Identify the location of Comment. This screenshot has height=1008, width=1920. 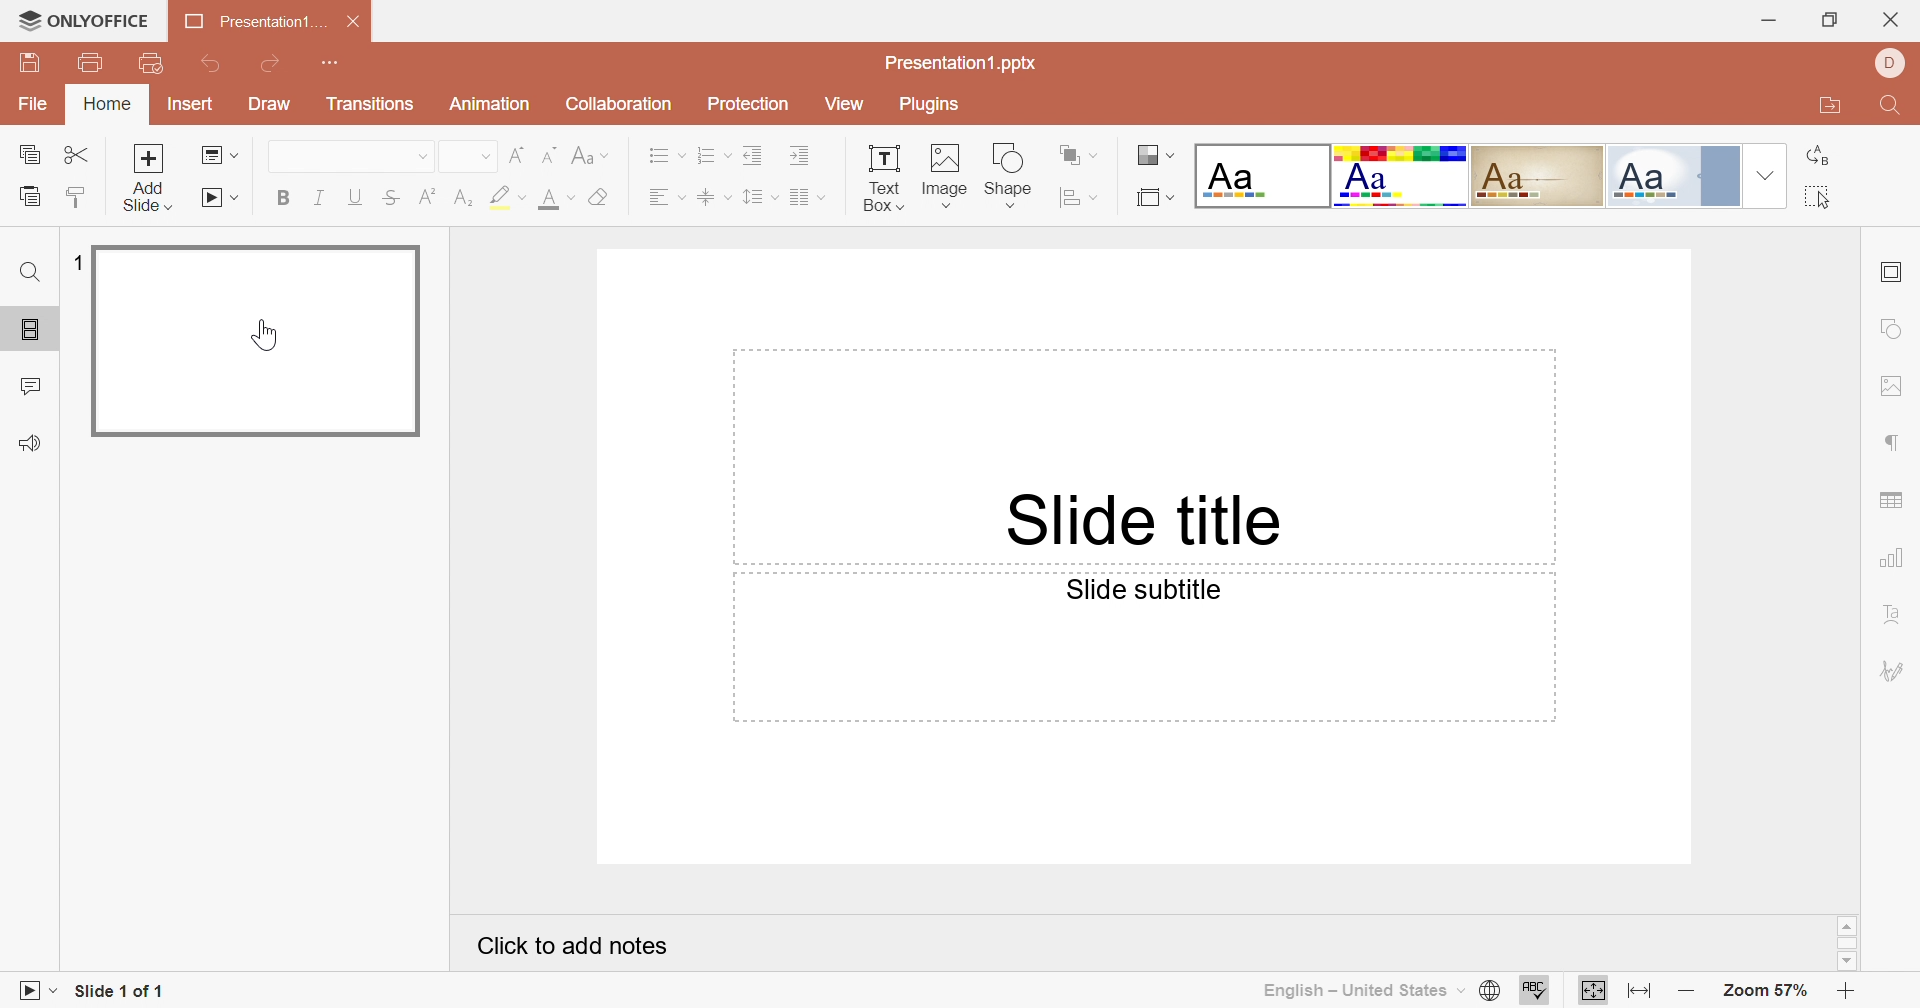
(29, 385).